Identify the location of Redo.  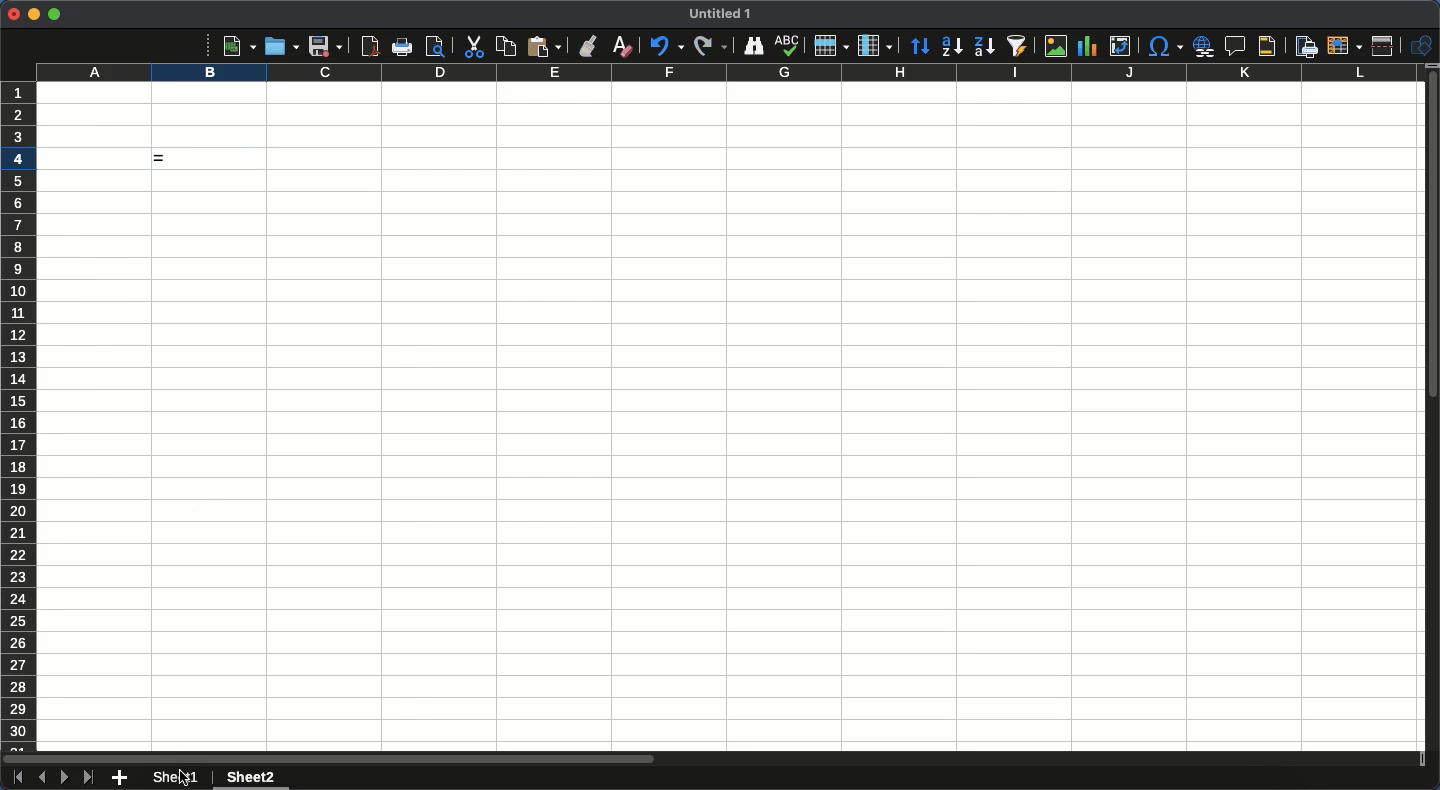
(710, 45).